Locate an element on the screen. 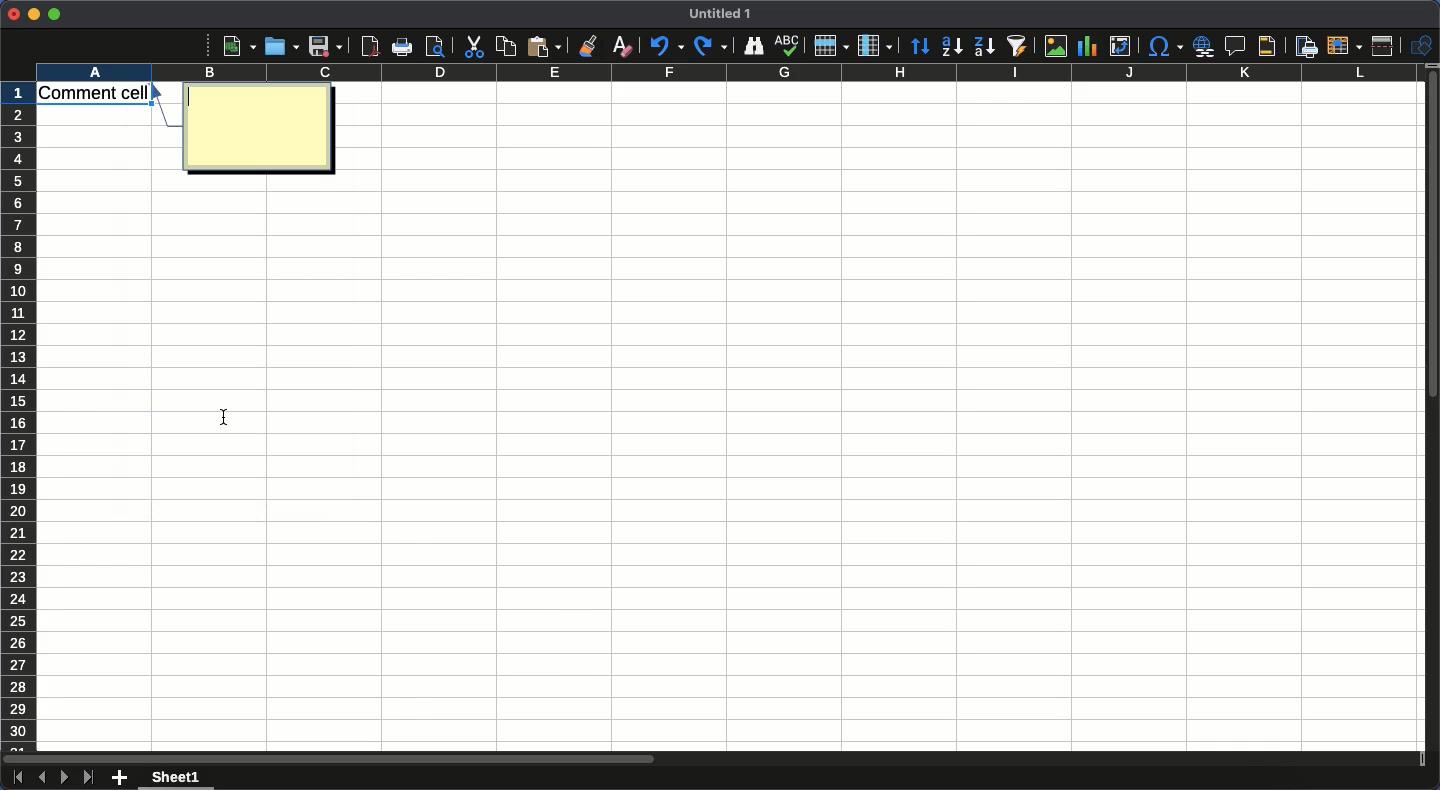 This screenshot has width=1440, height=790. New is located at coordinates (236, 46).